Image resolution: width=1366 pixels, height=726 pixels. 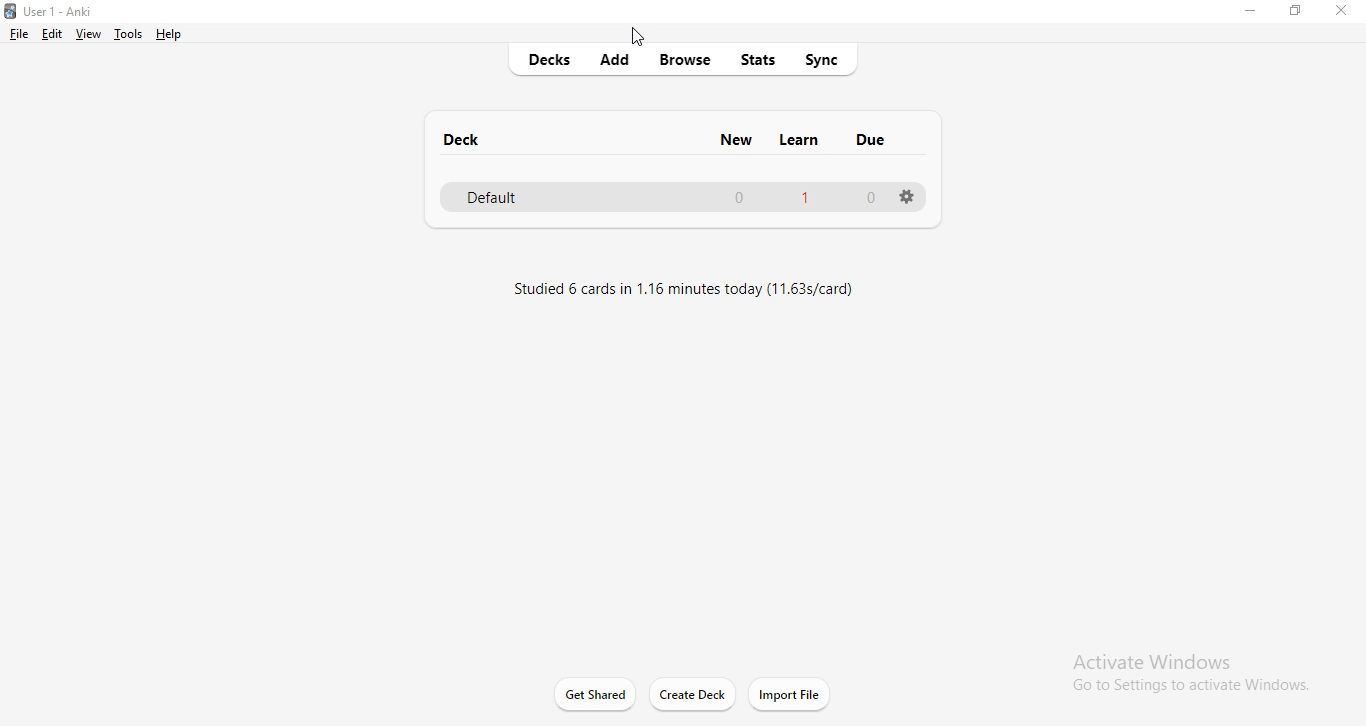 What do you see at coordinates (466, 139) in the screenshot?
I see `deck` at bounding box center [466, 139].